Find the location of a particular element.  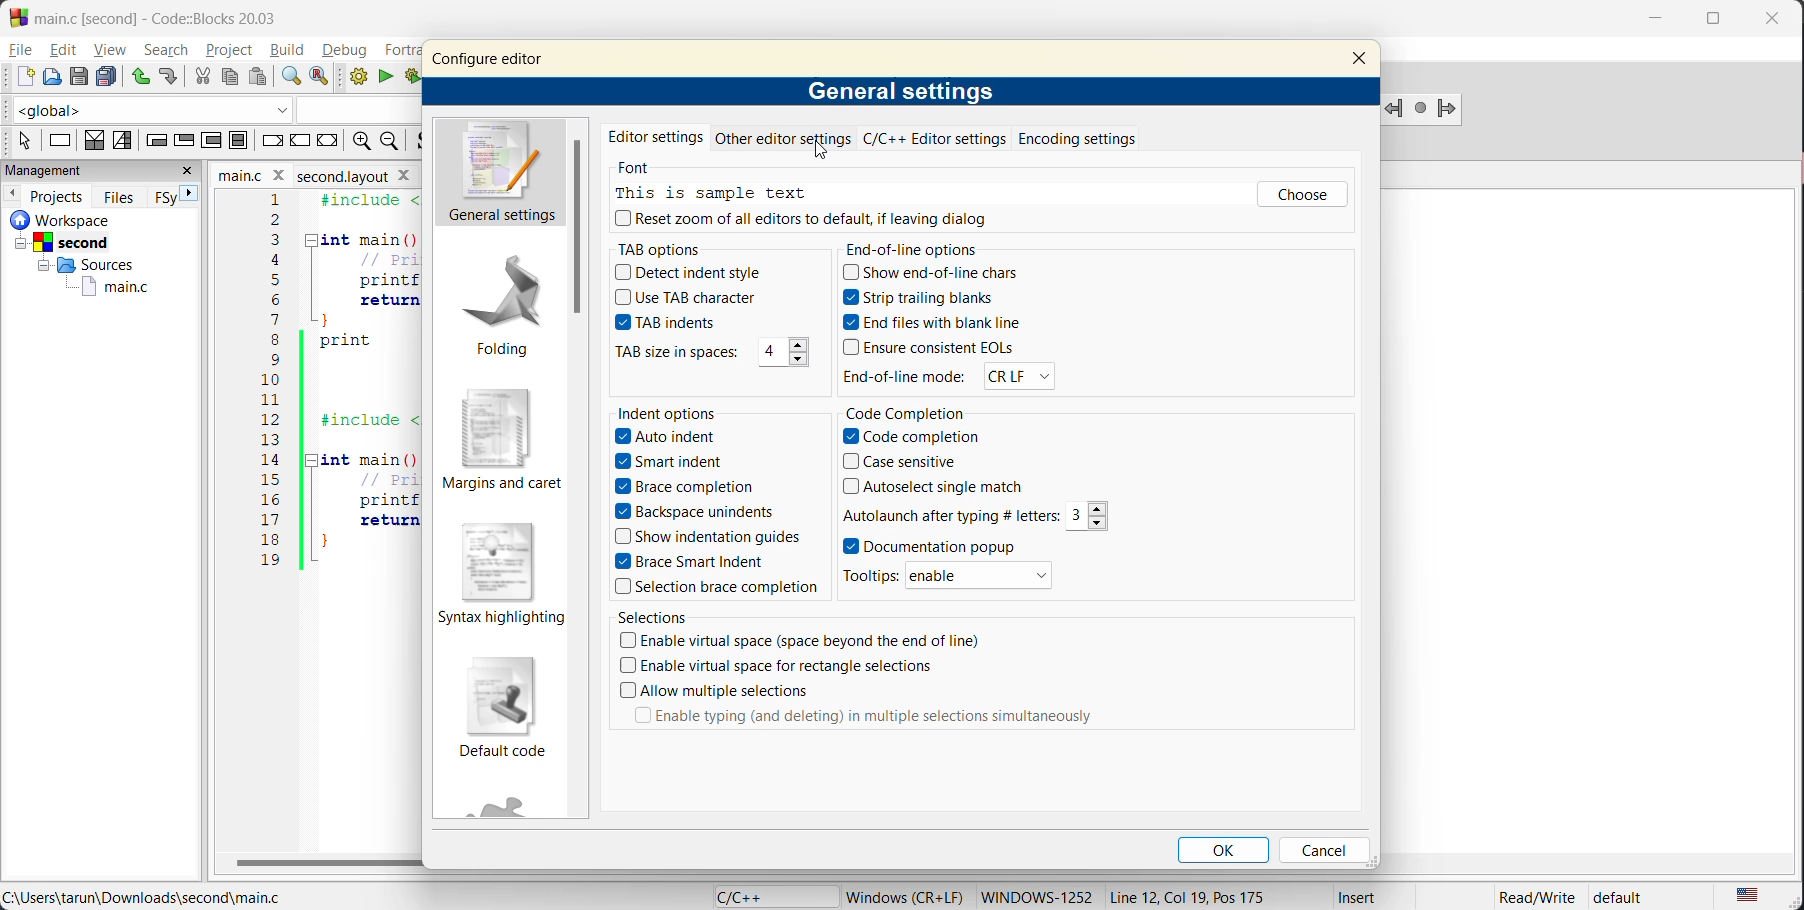

code completion is located at coordinates (1002, 411).